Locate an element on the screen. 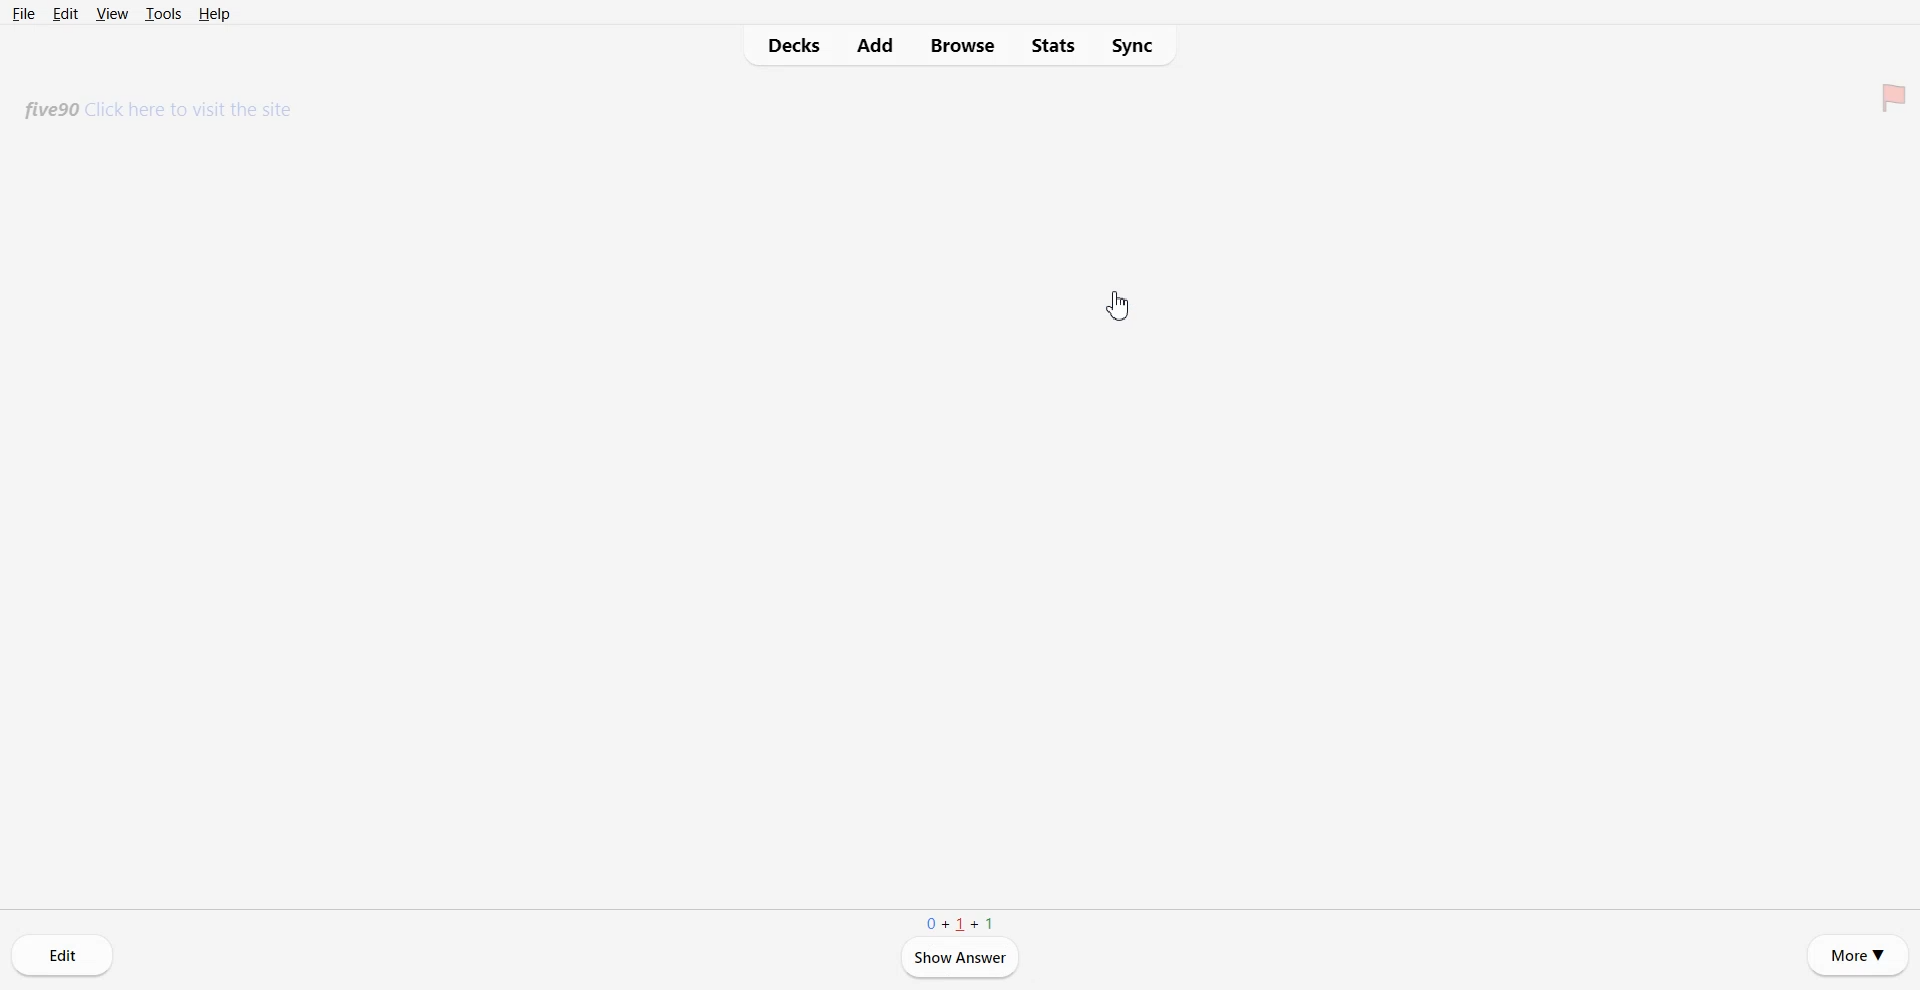 The height and width of the screenshot is (990, 1920). Edit is located at coordinates (65, 13).